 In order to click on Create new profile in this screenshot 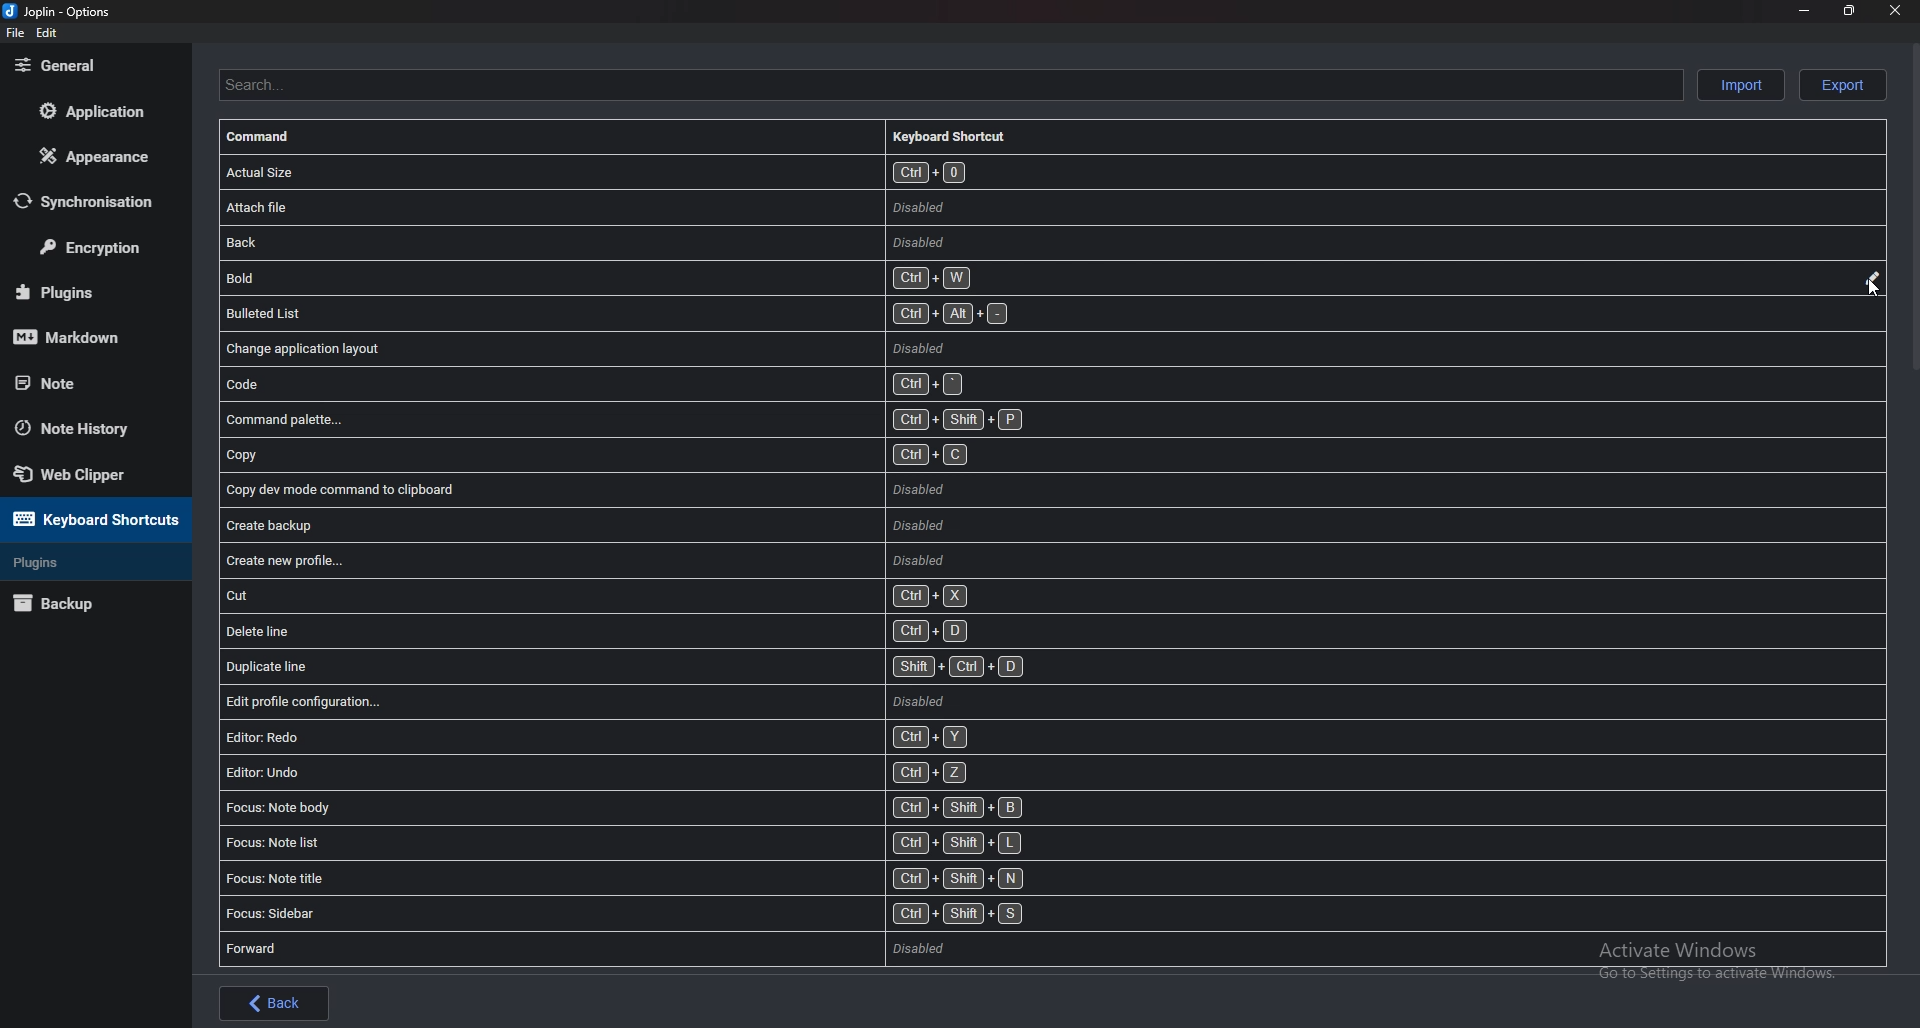, I will do `click(594, 561)`.